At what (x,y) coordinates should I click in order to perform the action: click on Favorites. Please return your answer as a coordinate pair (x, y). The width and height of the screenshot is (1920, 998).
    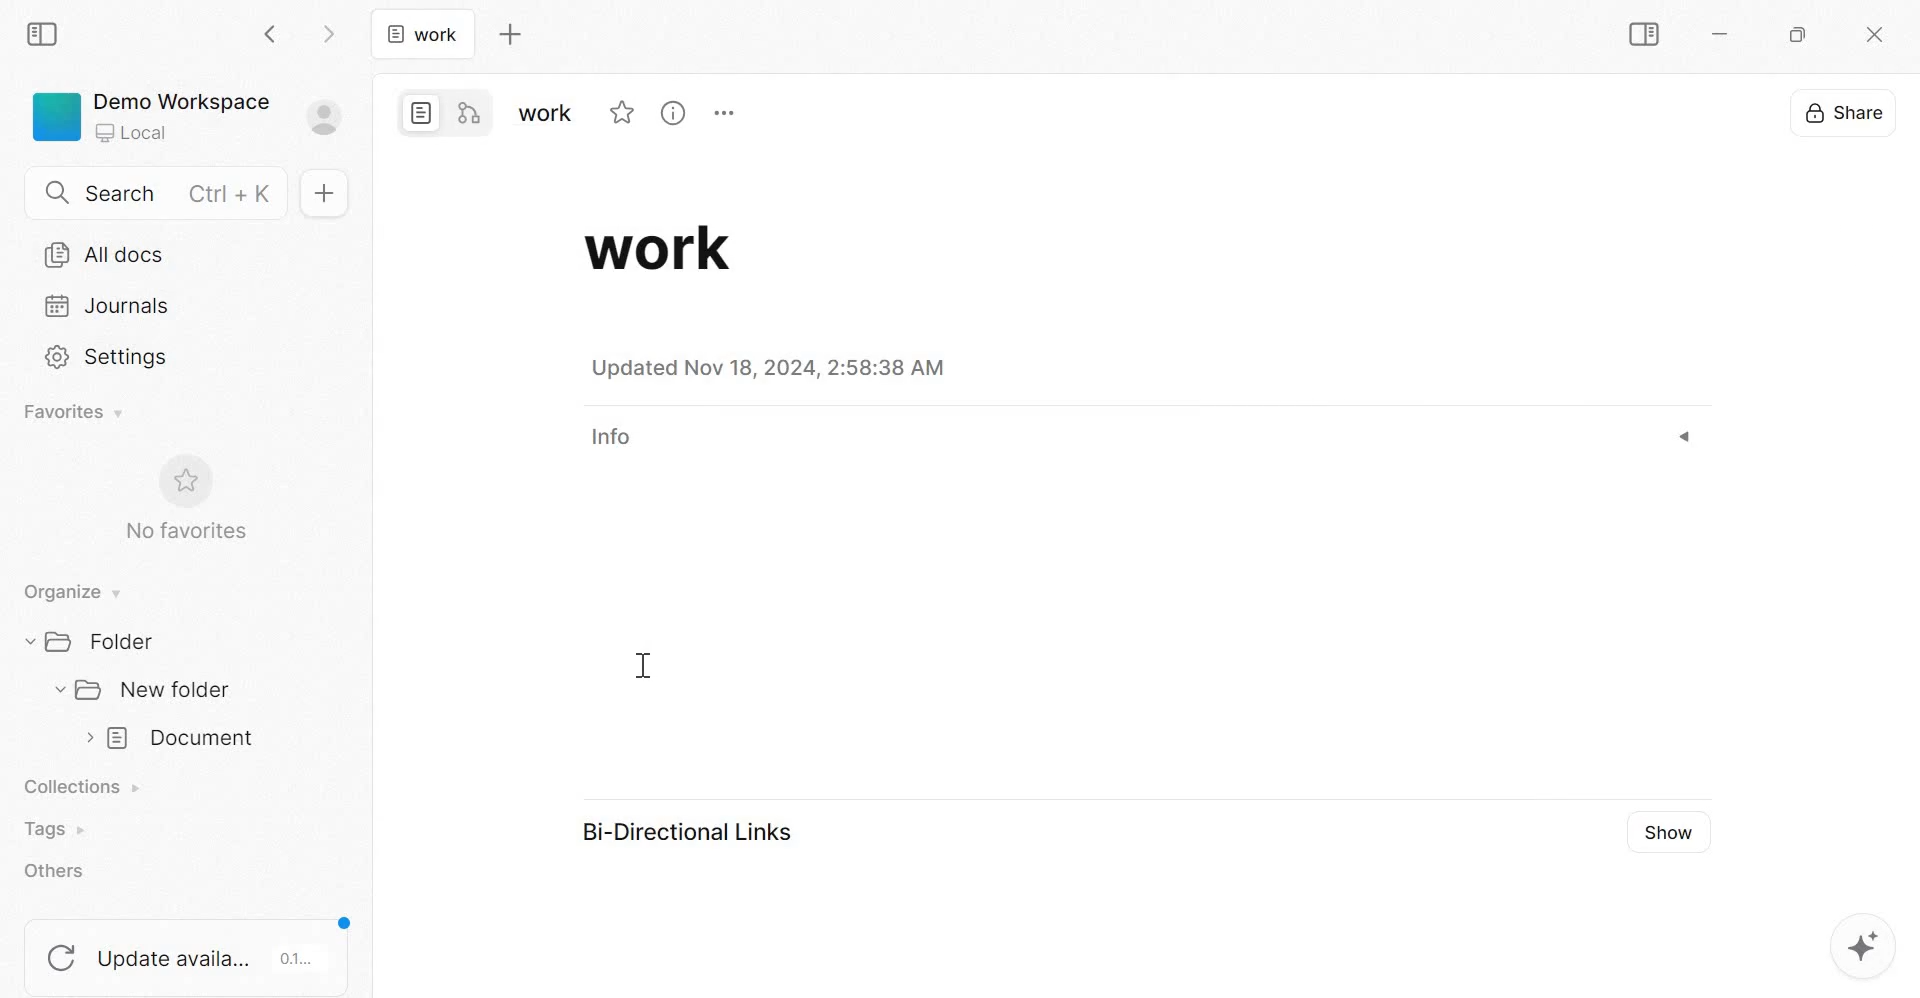
    Looking at the image, I should click on (75, 412).